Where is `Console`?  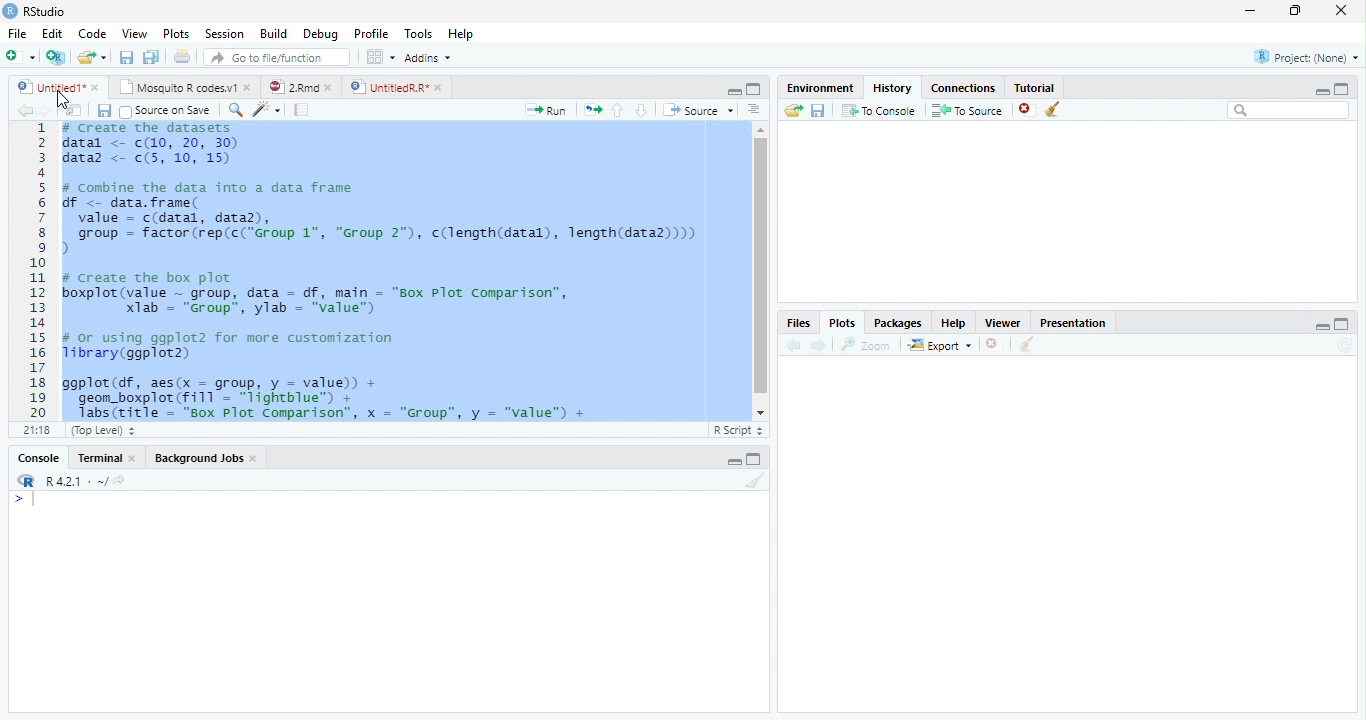
Console is located at coordinates (38, 458).